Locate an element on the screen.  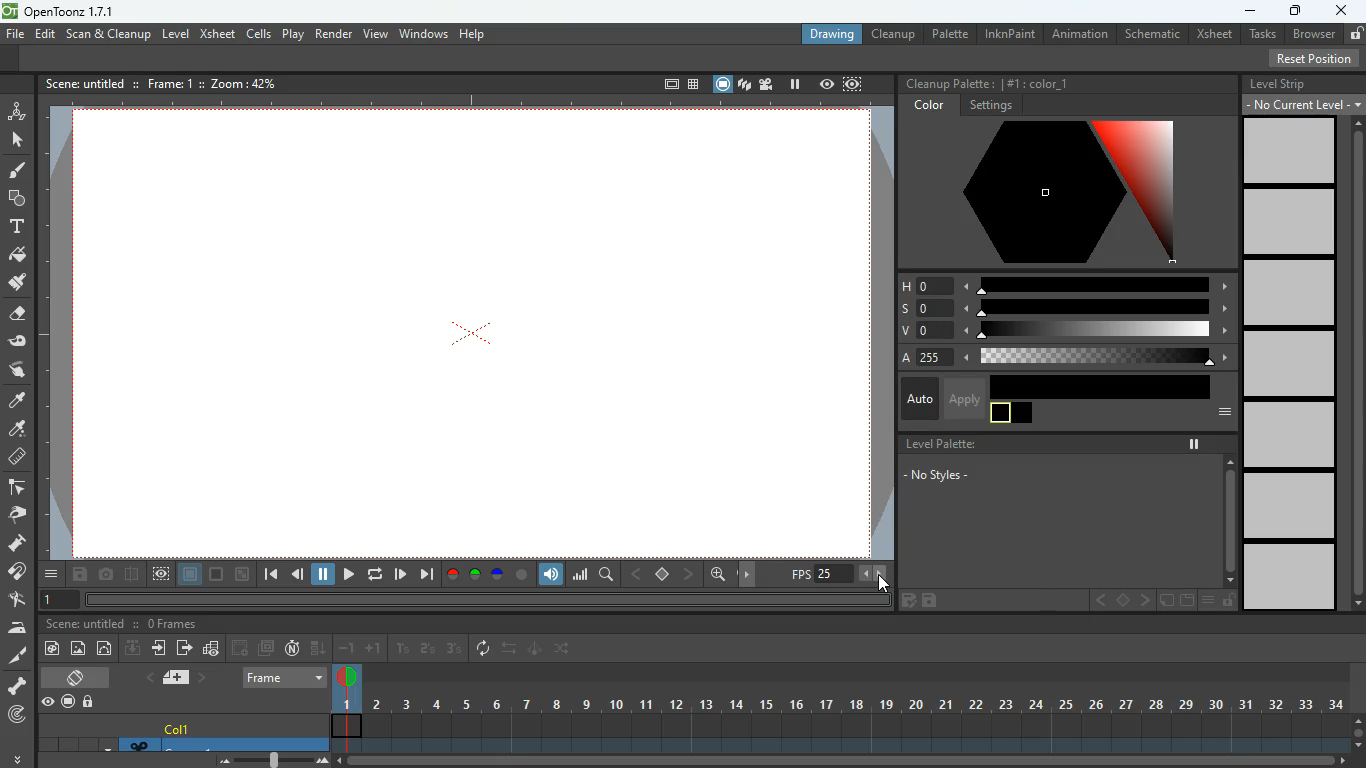
cut is located at coordinates (15, 658).